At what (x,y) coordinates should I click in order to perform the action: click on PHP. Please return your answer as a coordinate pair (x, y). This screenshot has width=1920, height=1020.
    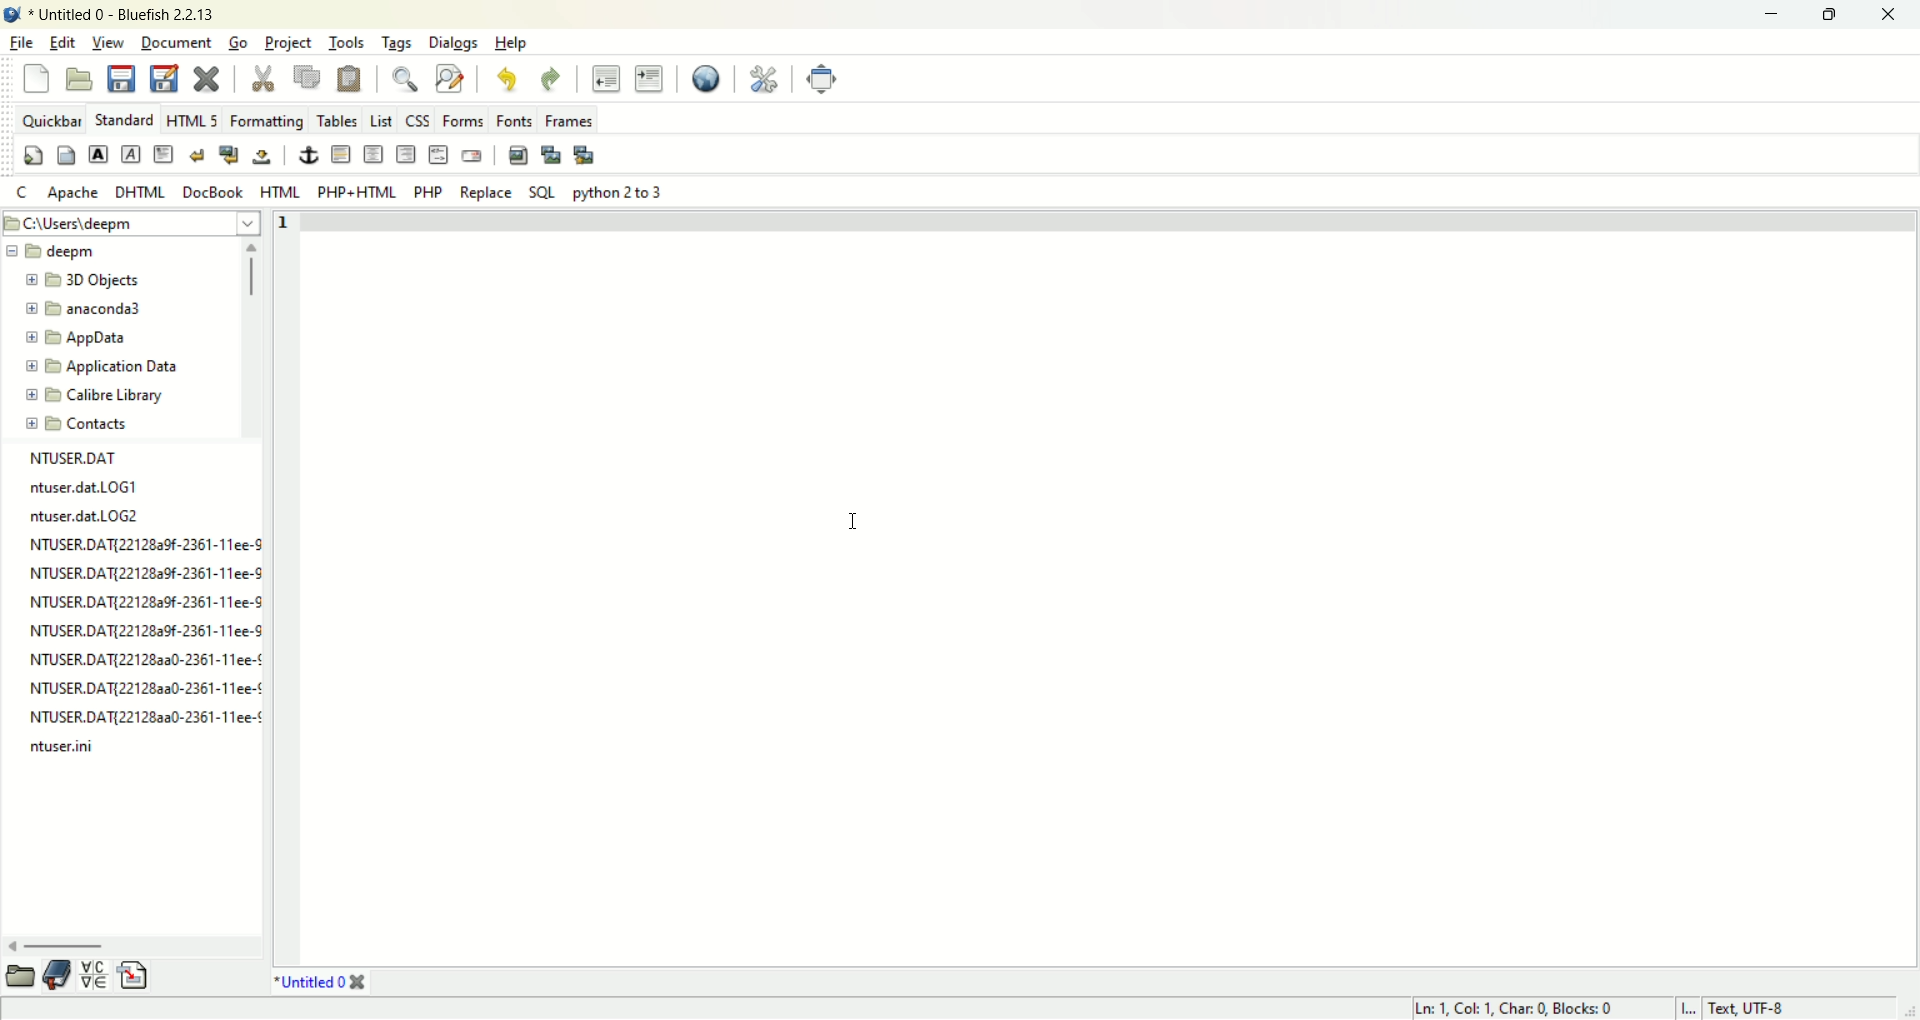
    Looking at the image, I should click on (428, 190).